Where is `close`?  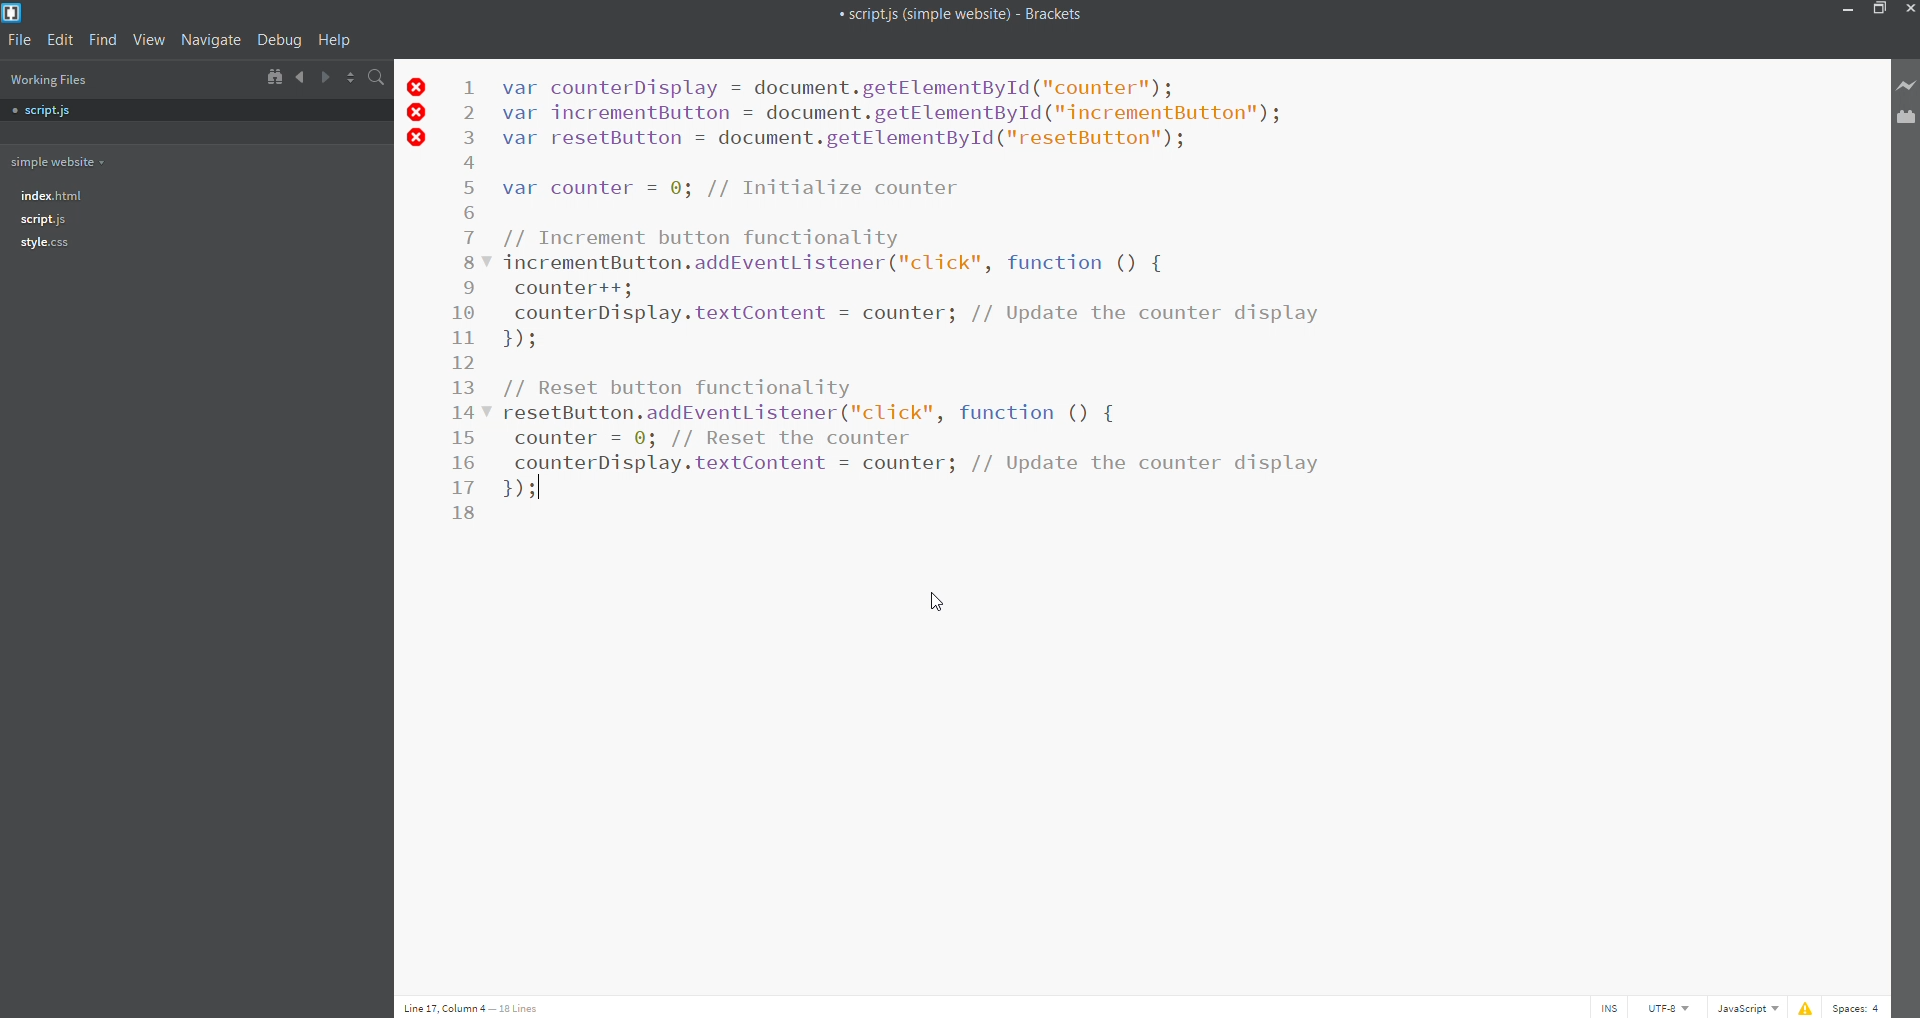
close is located at coordinates (1908, 9).